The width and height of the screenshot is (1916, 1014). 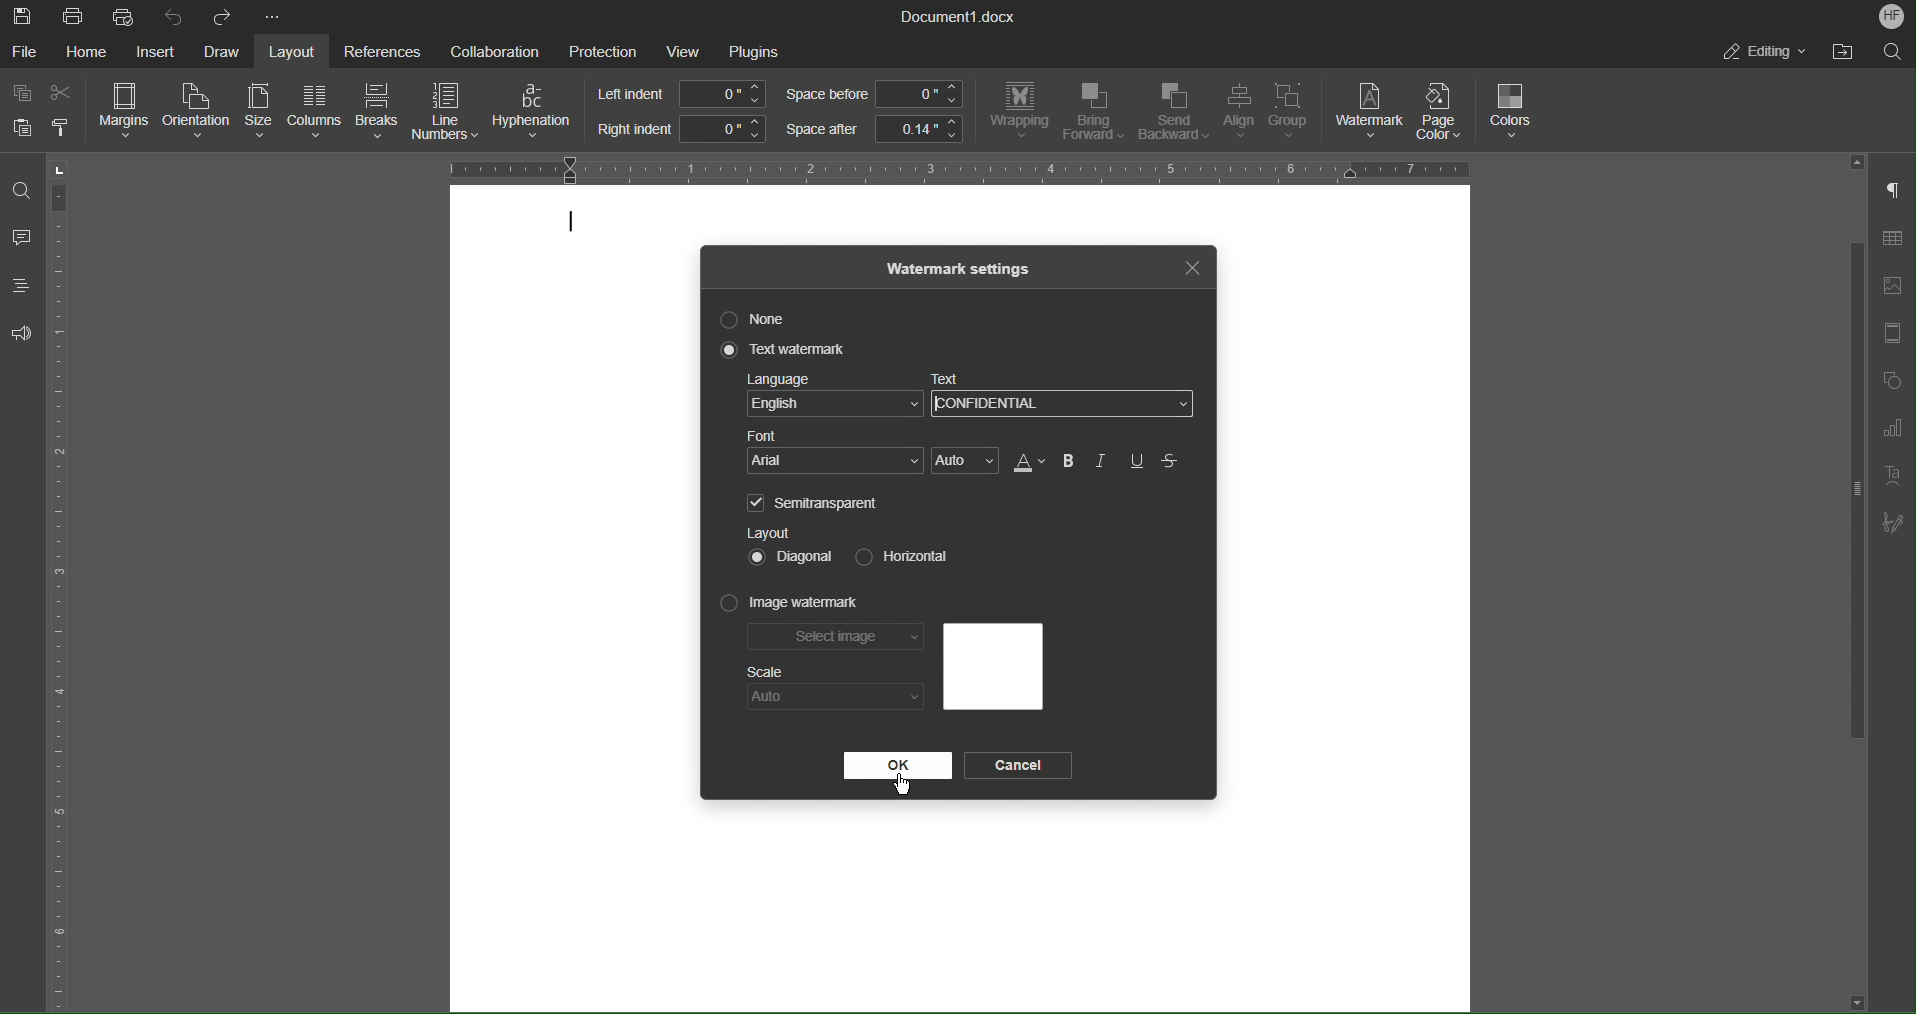 What do you see at coordinates (1892, 50) in the screenshot?
I see `Search` at bounding box center [1892, 50].